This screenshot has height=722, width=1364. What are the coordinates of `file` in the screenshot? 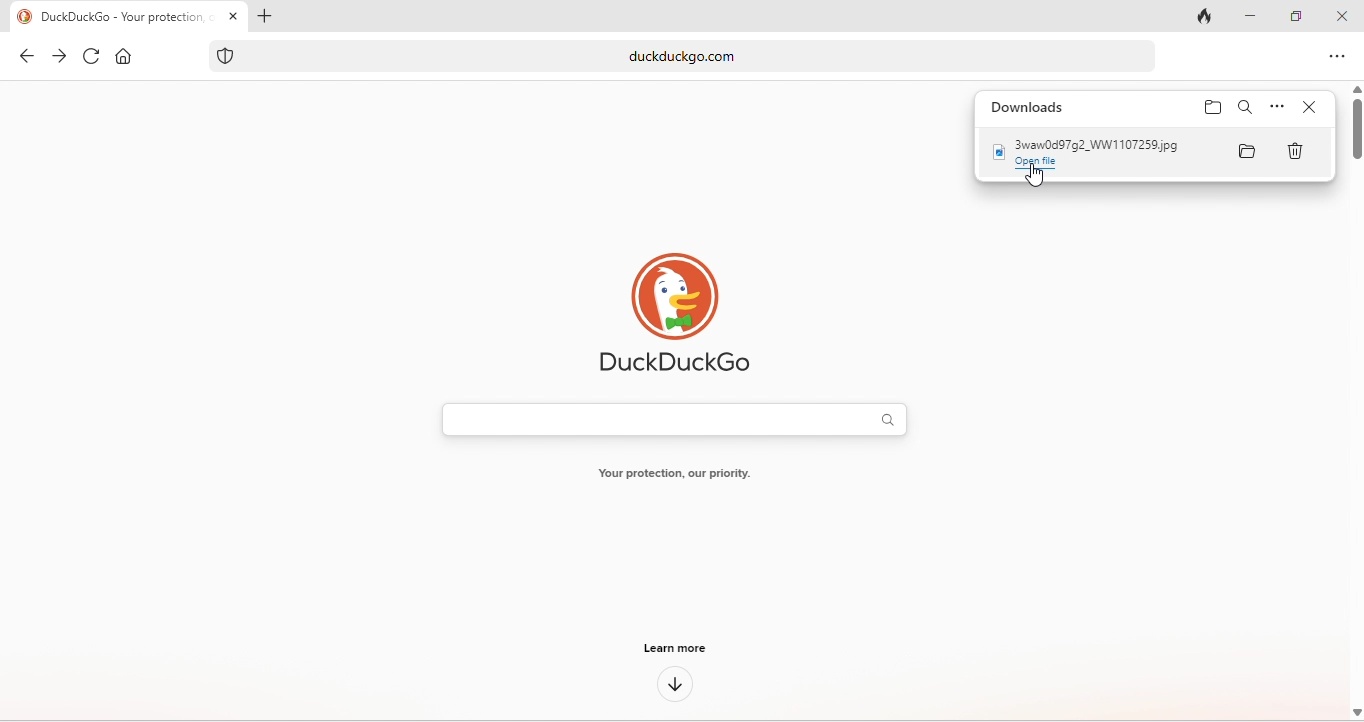 It's located at (1213, 110).